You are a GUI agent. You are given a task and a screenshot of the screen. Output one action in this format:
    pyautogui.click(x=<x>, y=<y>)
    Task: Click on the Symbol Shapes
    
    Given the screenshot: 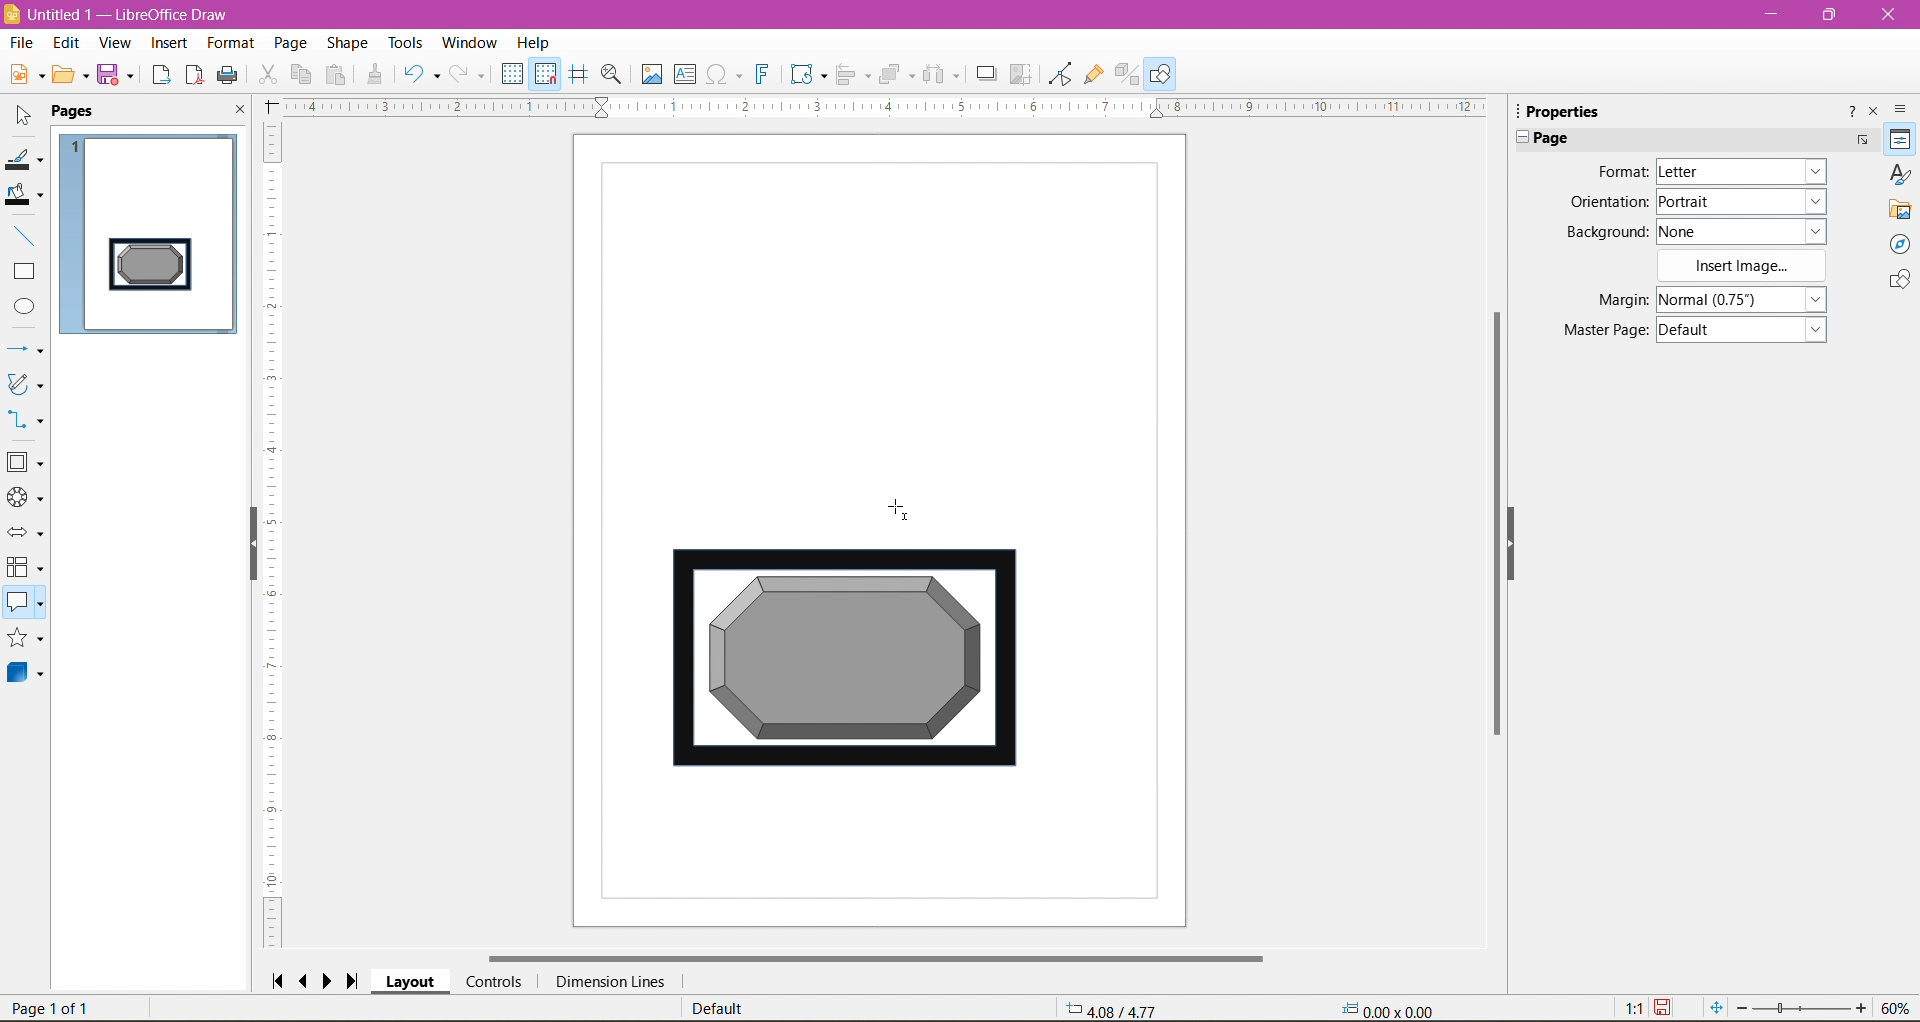 What is the action you would take?
    pyautogui.click(x=26, y=499)
    